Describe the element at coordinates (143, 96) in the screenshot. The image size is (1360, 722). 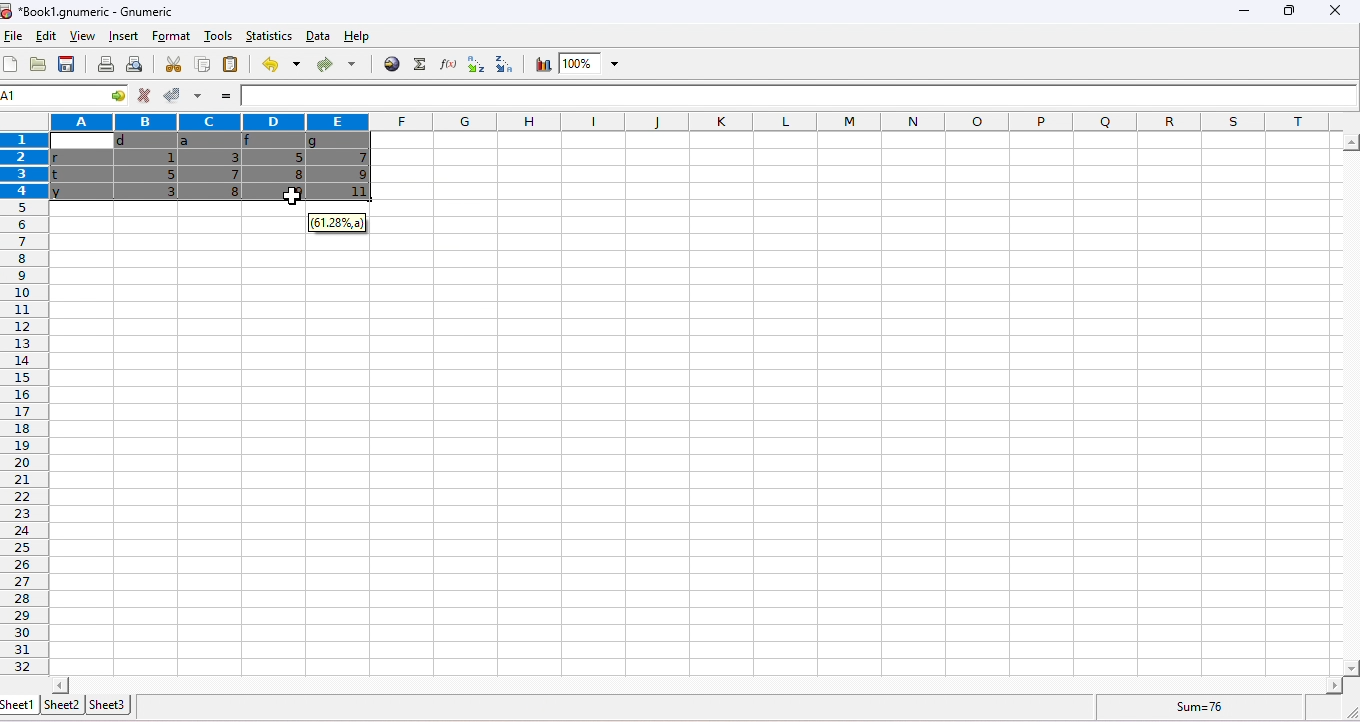
I see `reject` at that location.